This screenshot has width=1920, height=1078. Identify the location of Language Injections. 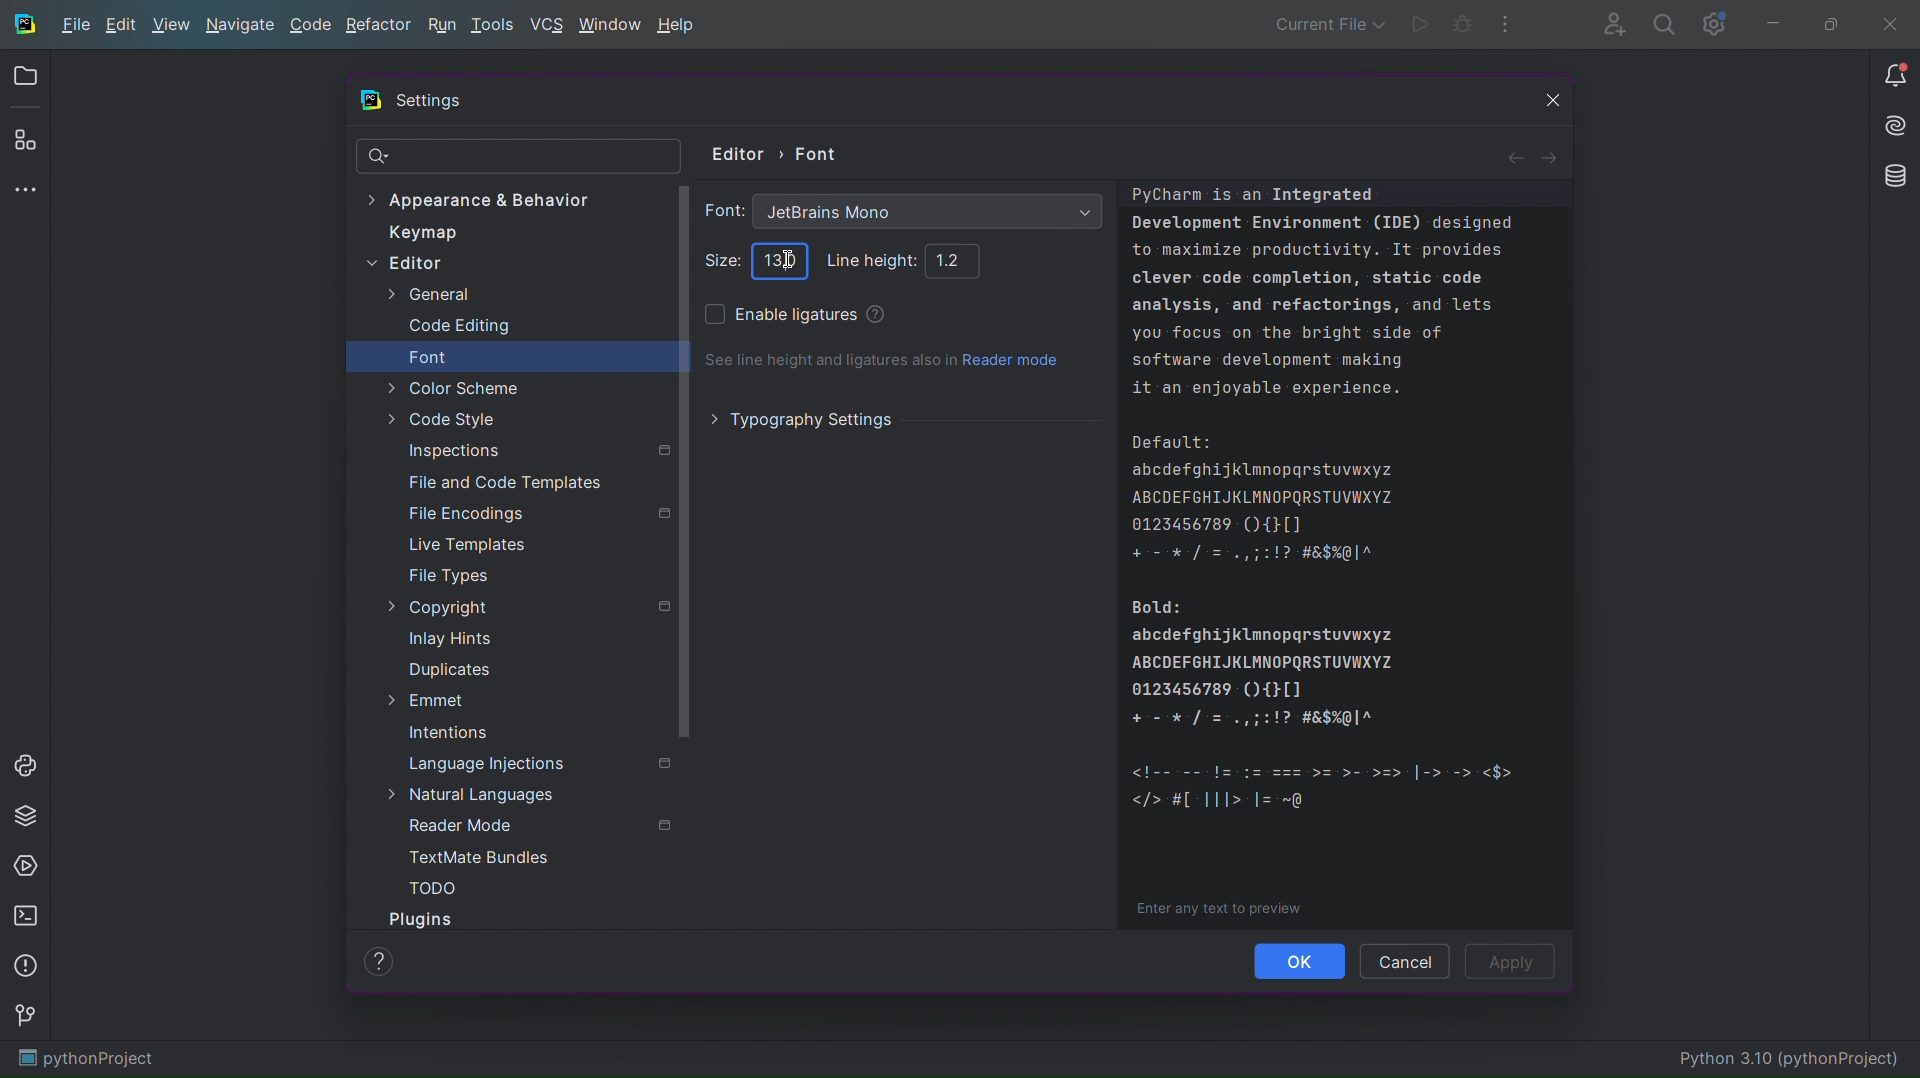
(539, 761).